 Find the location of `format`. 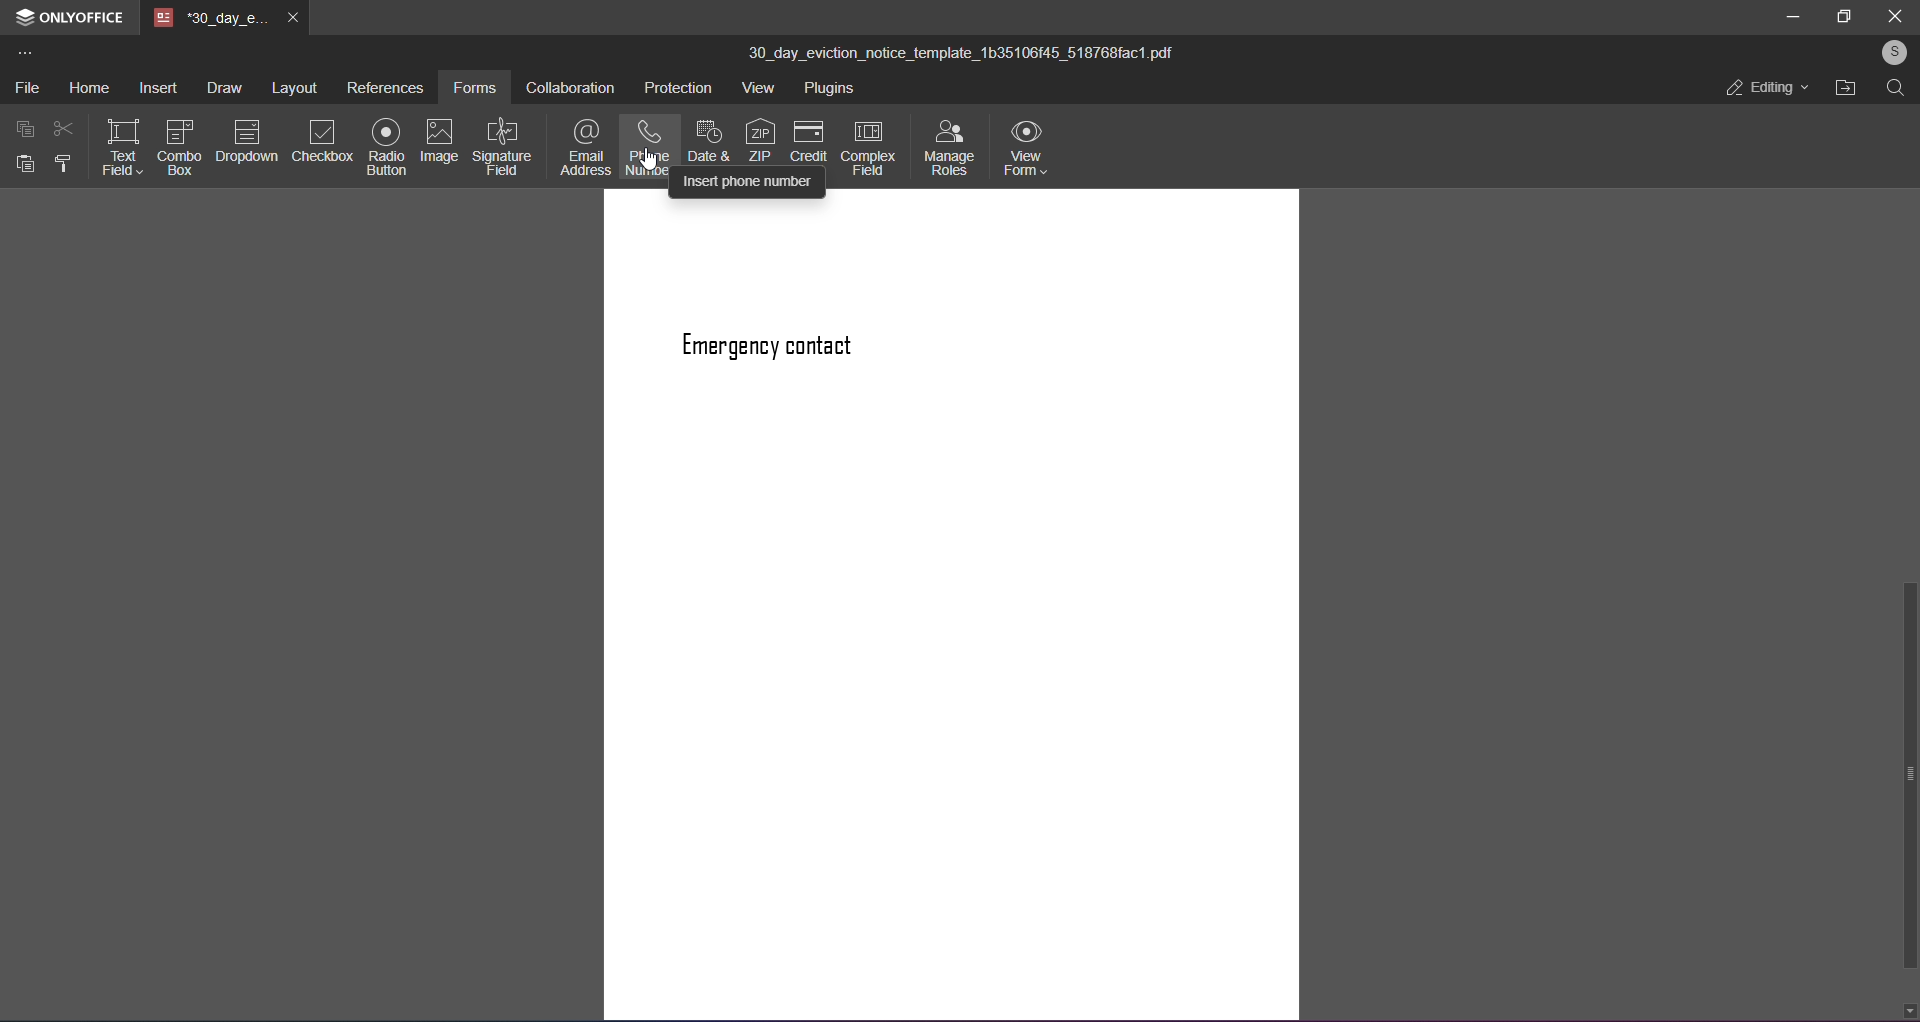

format is located at coordinates (66, 164).